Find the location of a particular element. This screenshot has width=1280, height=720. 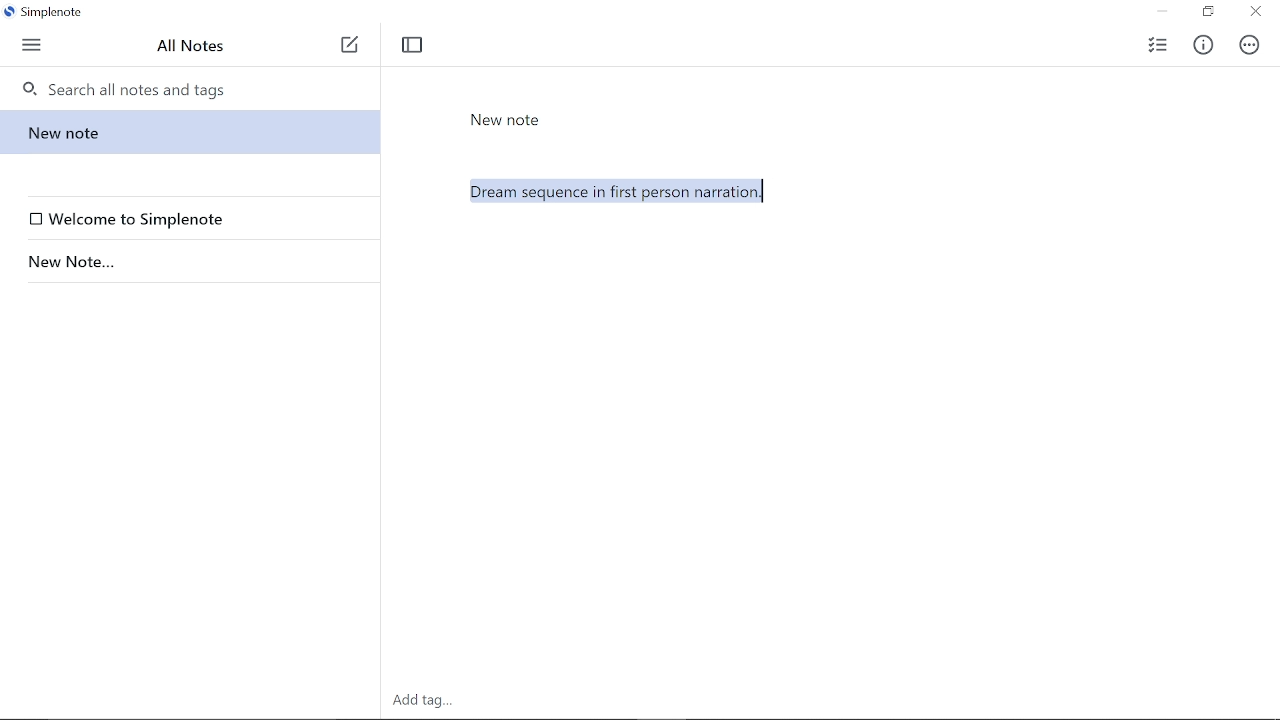

Welcome to Simplenote is located at coordinates (194, 219).